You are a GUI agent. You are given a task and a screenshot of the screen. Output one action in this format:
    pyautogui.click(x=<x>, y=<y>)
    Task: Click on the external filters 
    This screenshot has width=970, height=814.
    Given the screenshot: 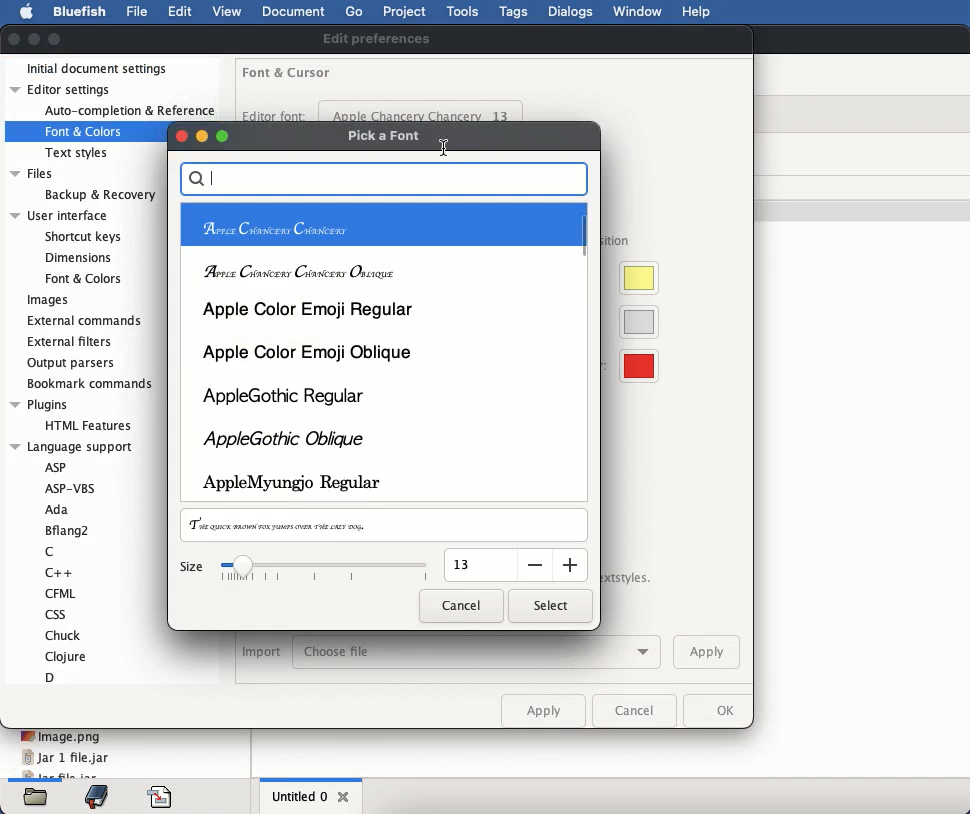 What is the action you would take?
    pyautogui.click(x=70, y=342)
    